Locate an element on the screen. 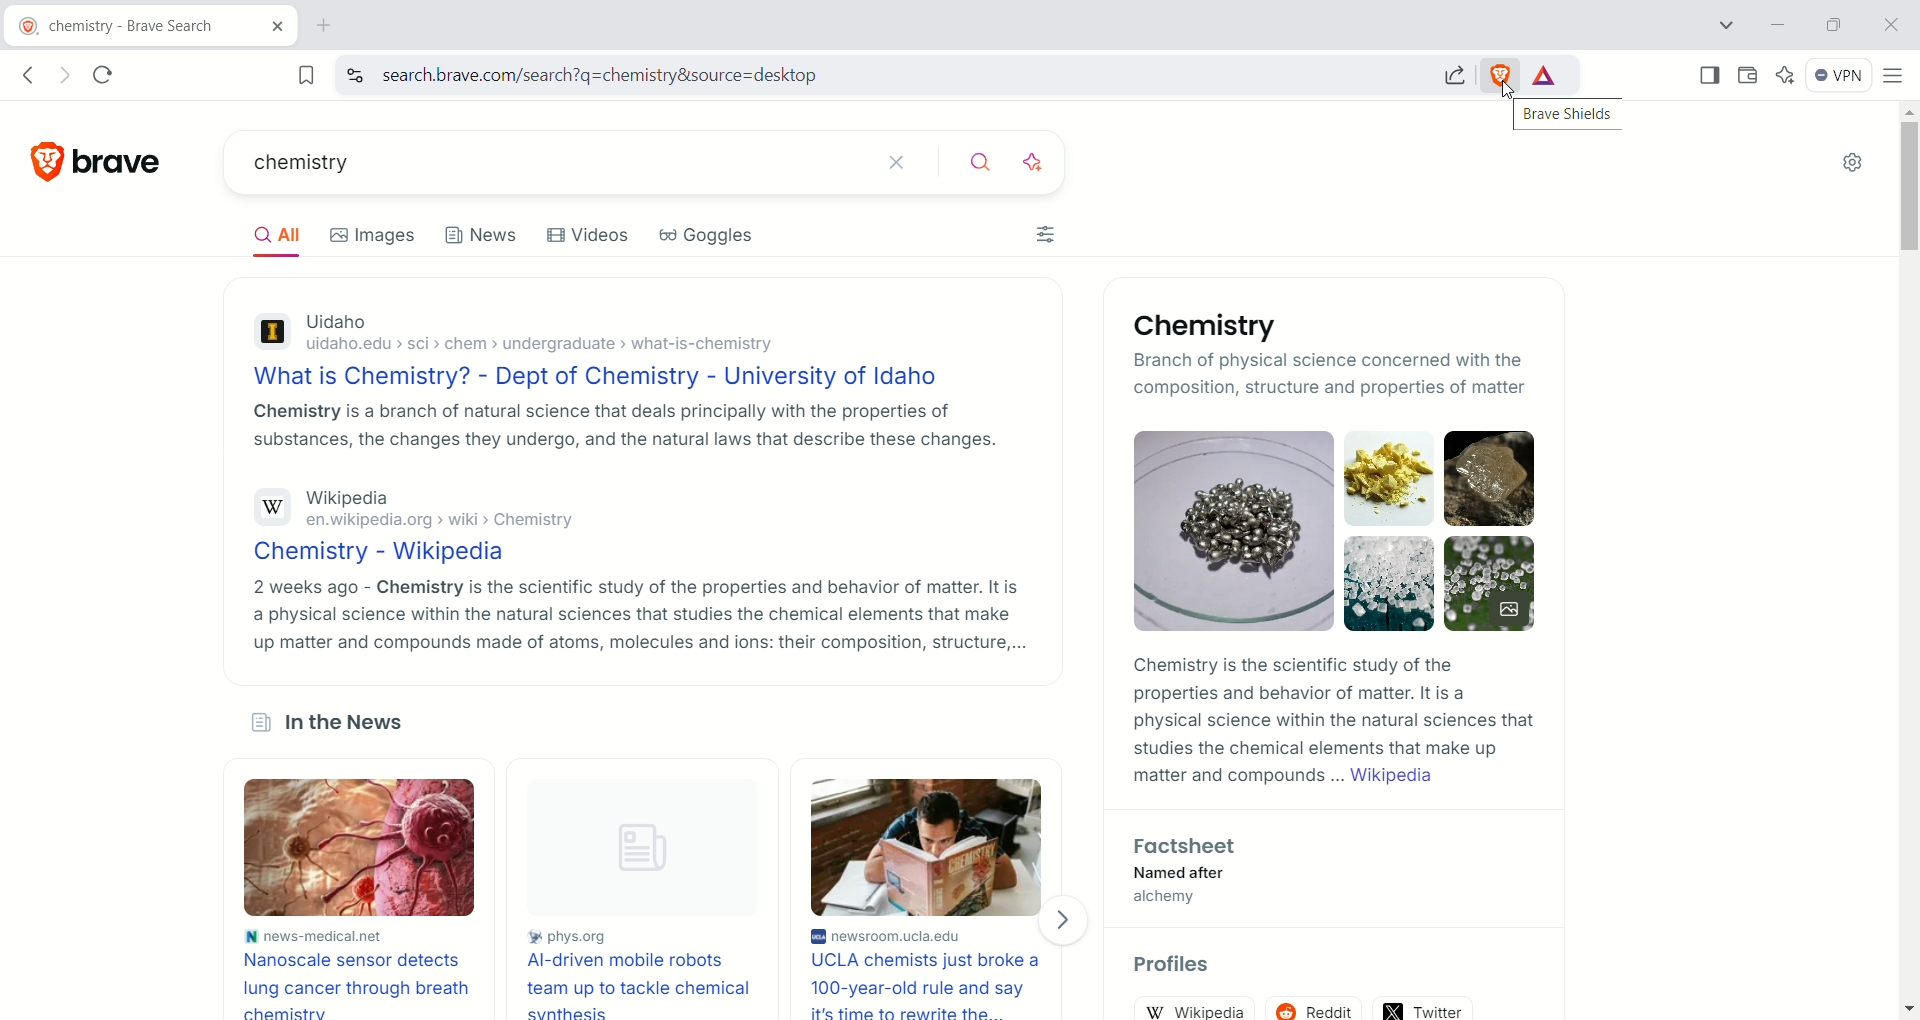 The height and width of the screenshot is (1020, 1920). customize and control brave is located at coordinates (1897, 79).